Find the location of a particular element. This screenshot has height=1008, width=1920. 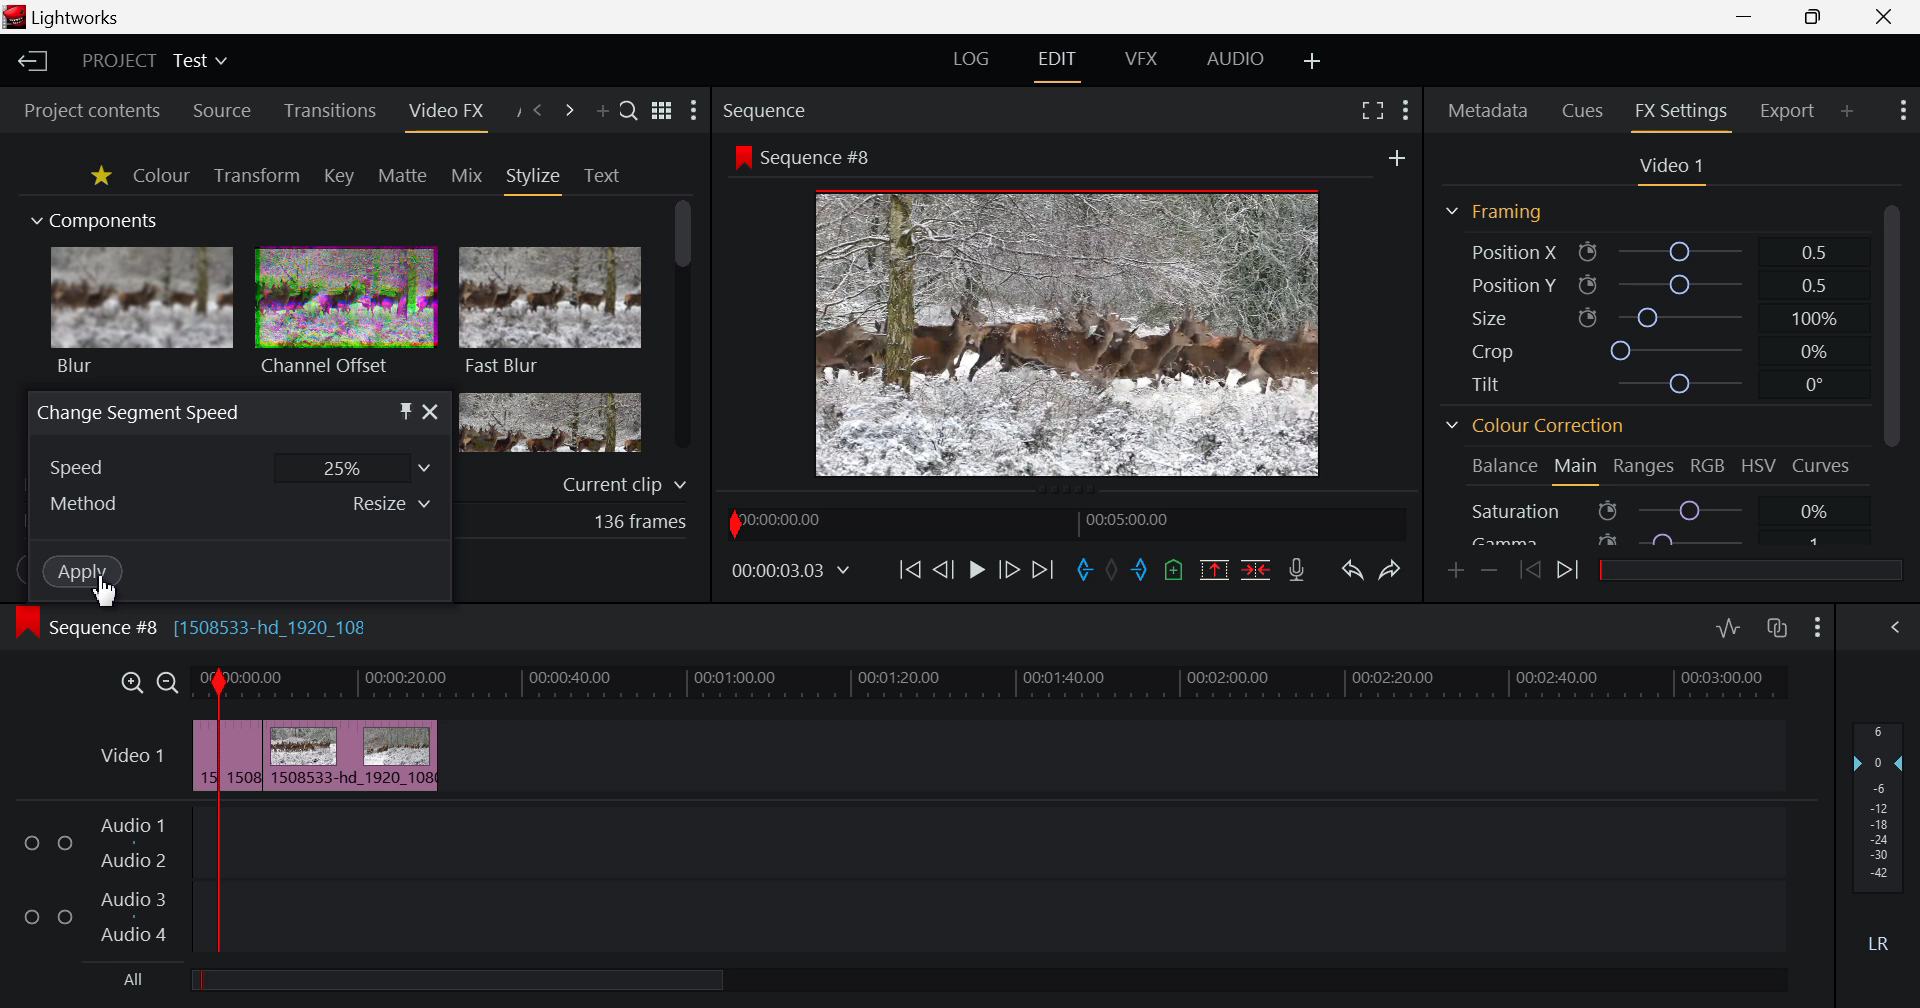

Position X is located at coordinates (1651, 251).